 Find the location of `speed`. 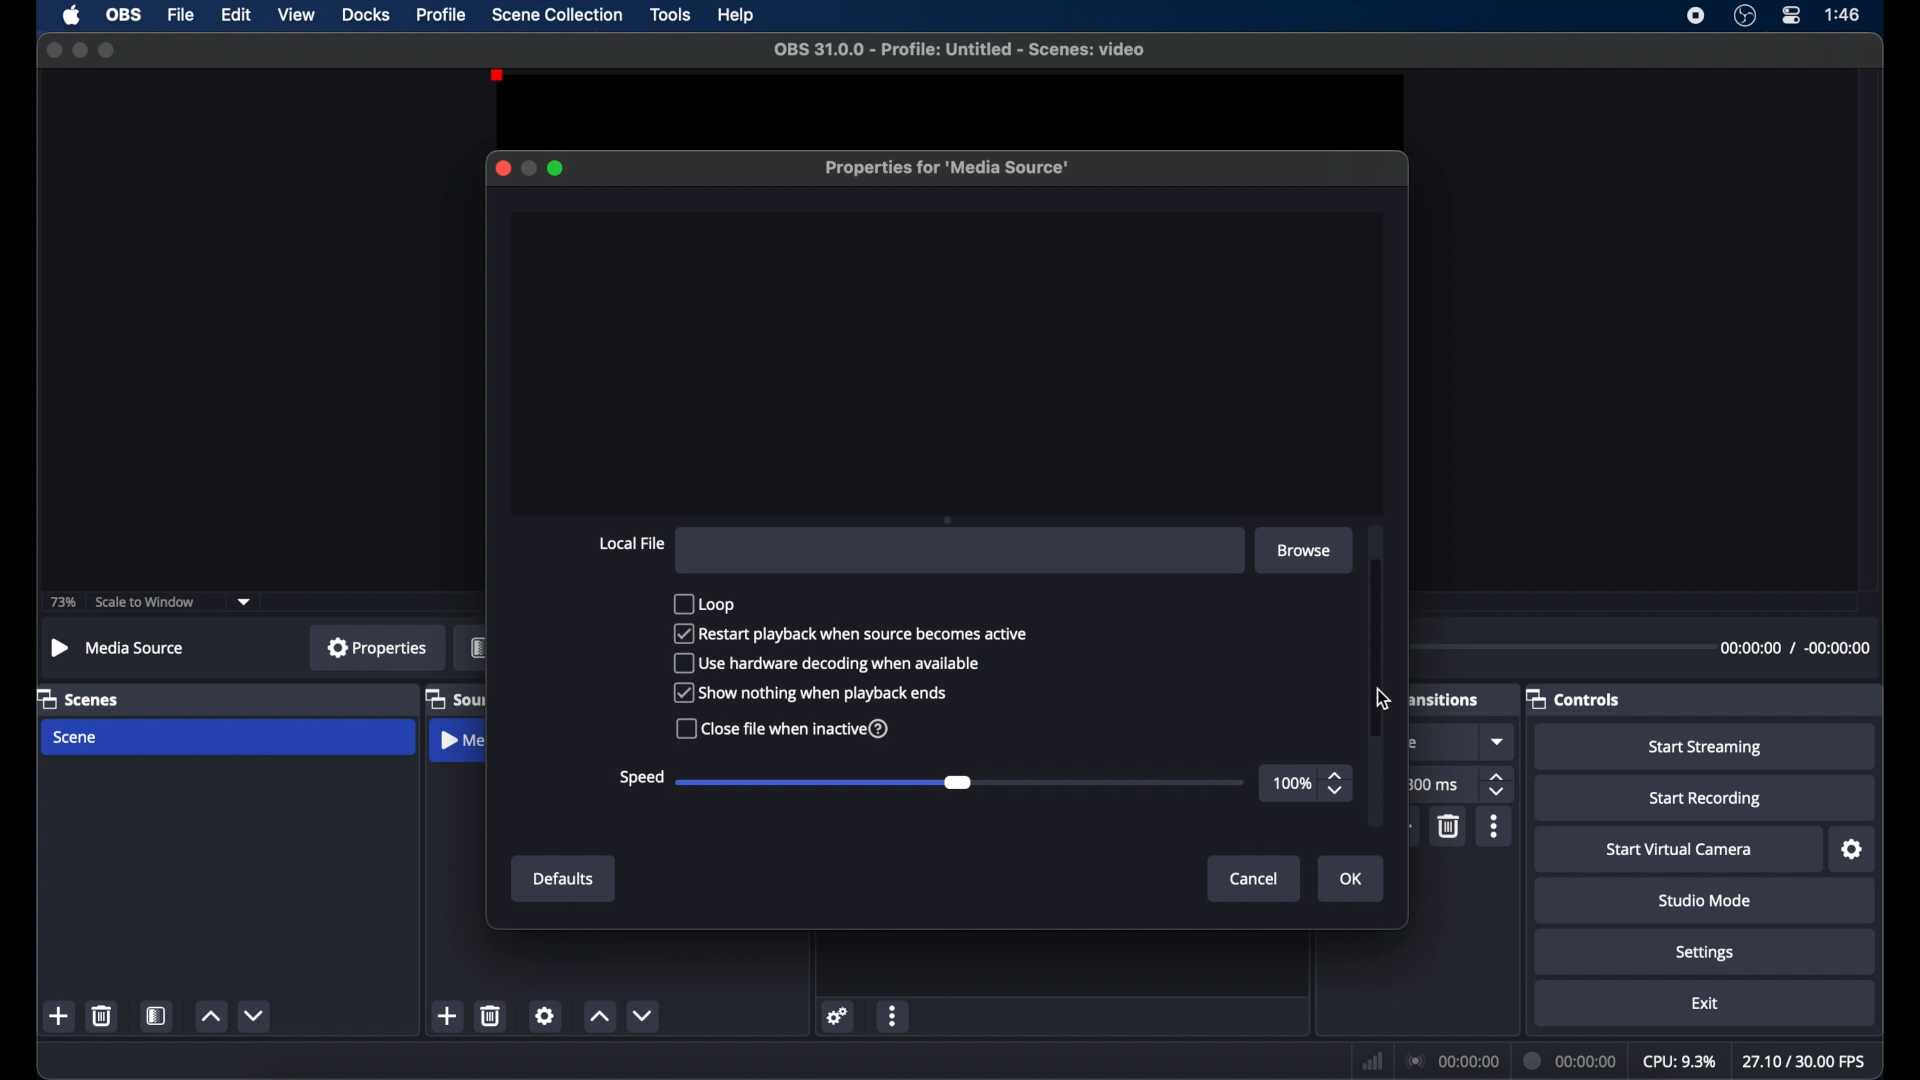

speed is located at coordinates (638, 777).